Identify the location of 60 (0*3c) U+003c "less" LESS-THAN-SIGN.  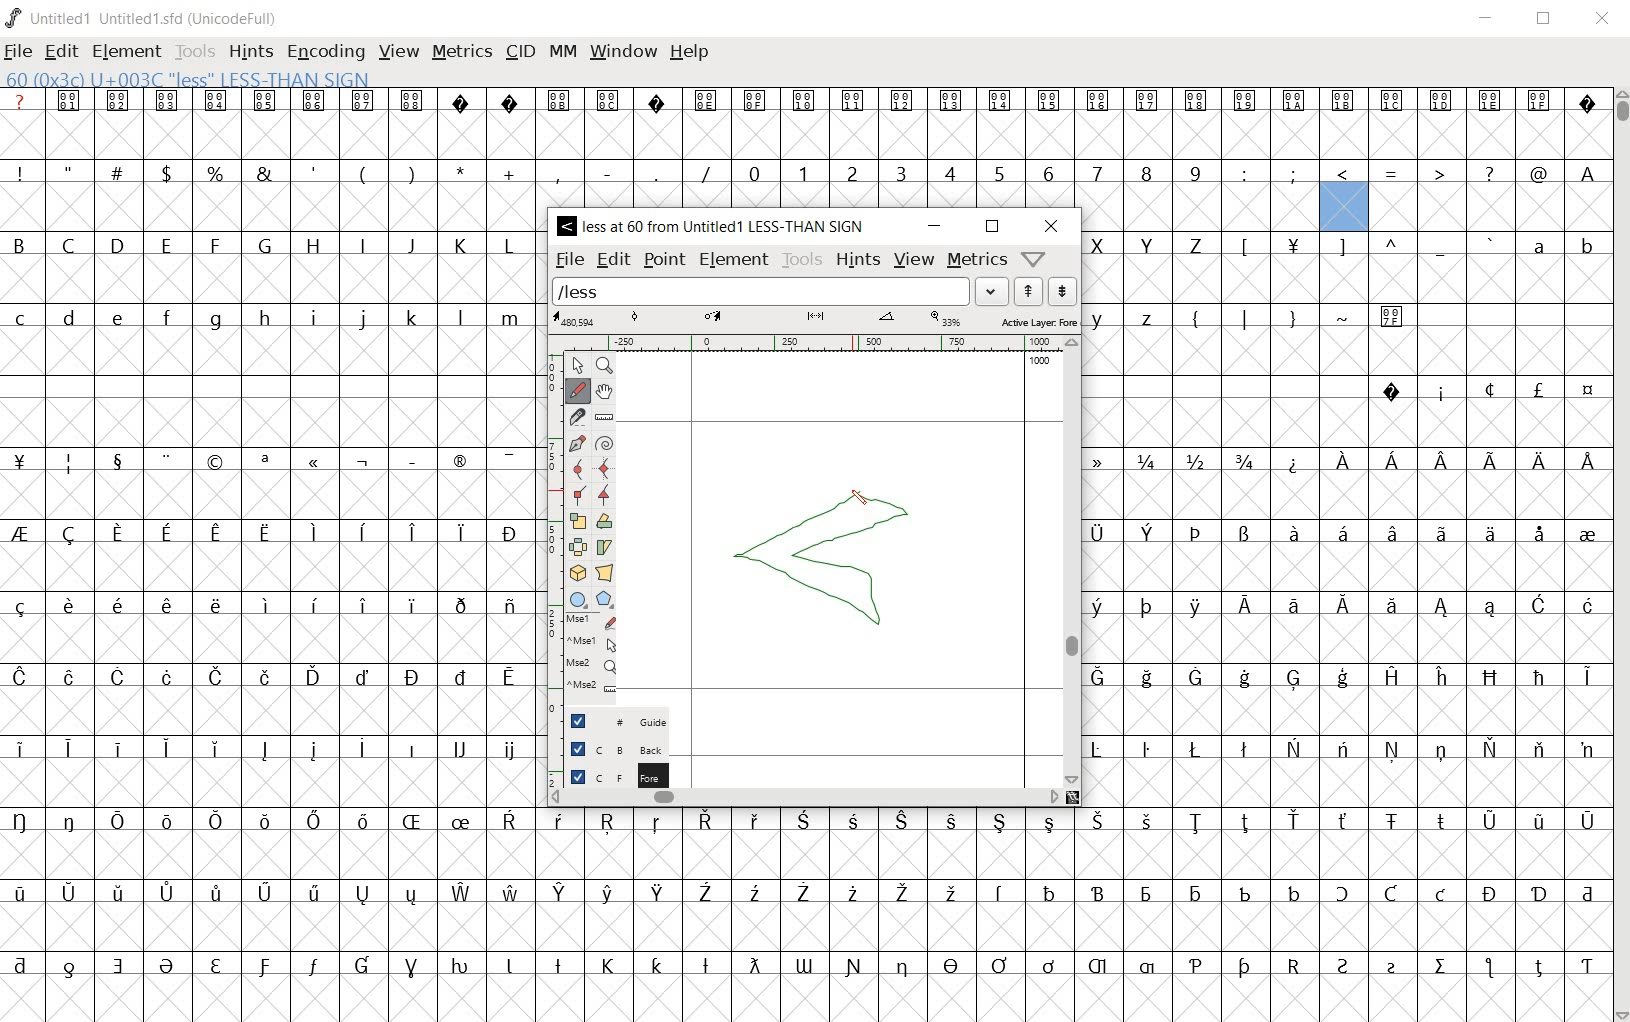
(188, 77).